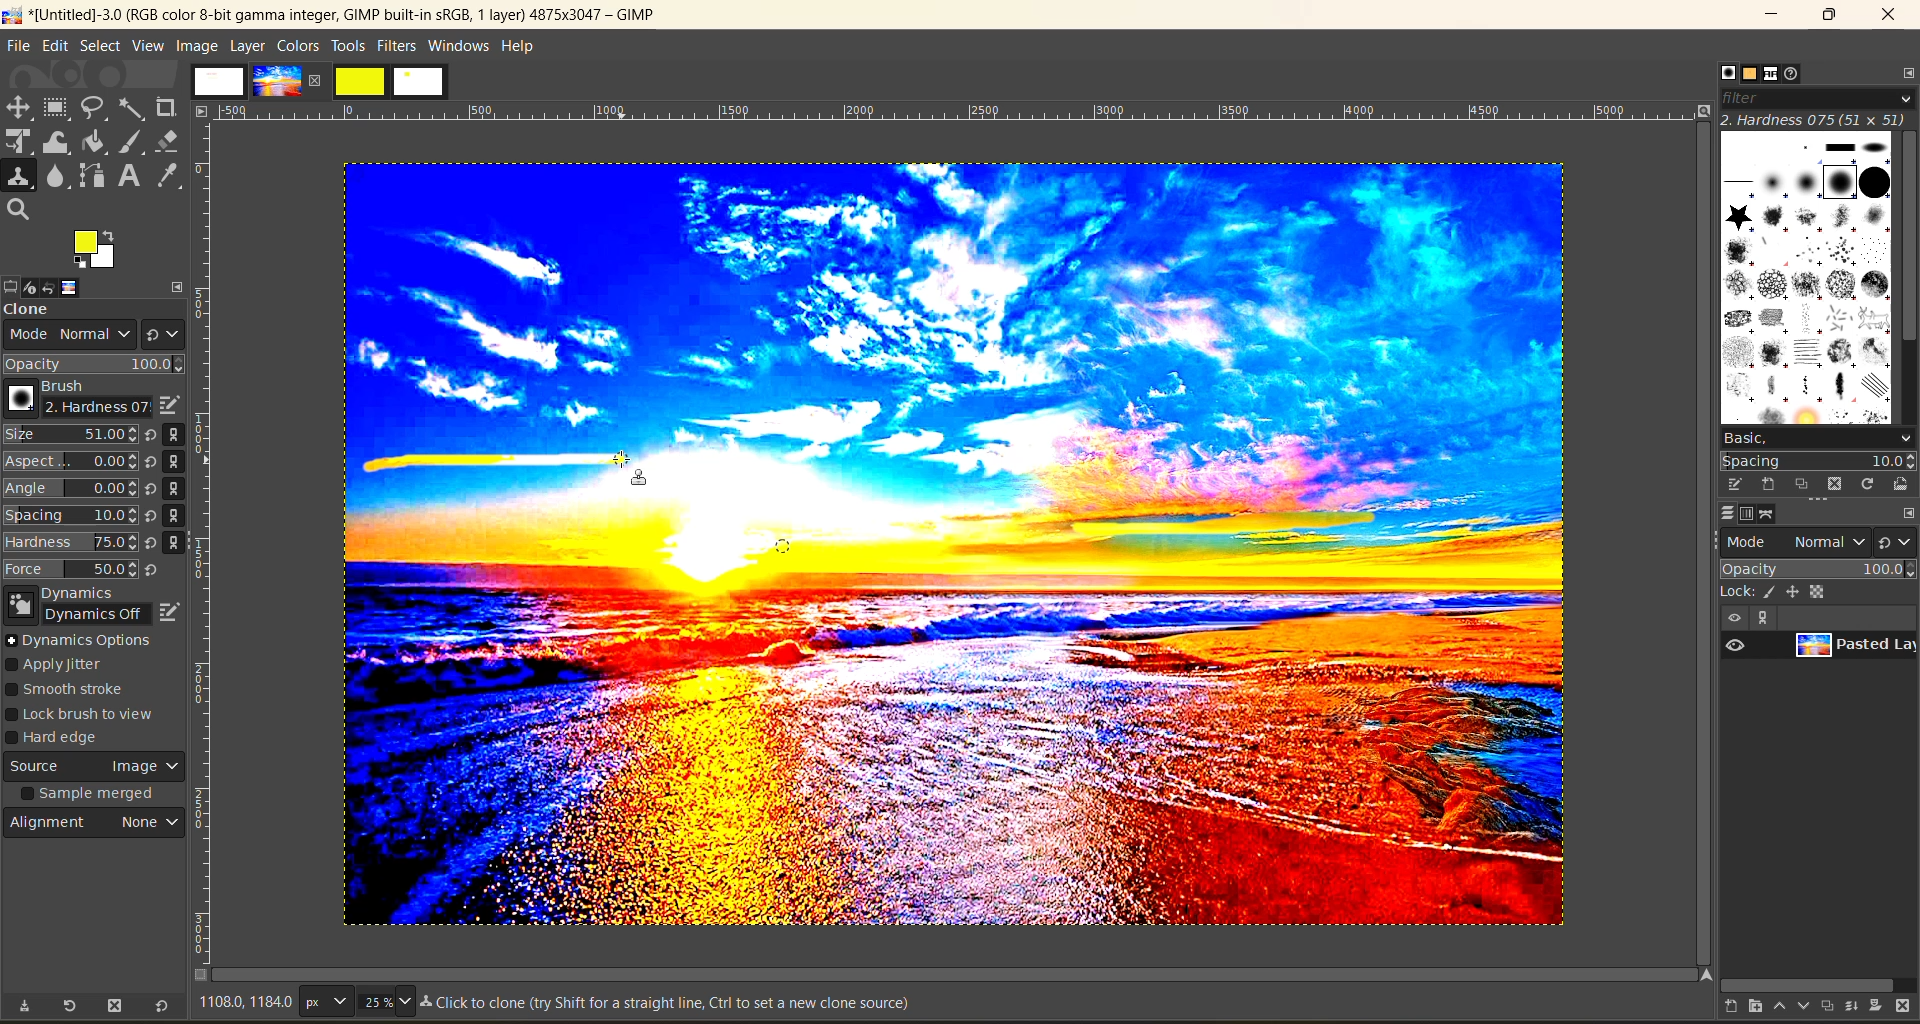 This screenshot has height=1024, width=1920. I want to click on wrap transform, so click(58, 143).